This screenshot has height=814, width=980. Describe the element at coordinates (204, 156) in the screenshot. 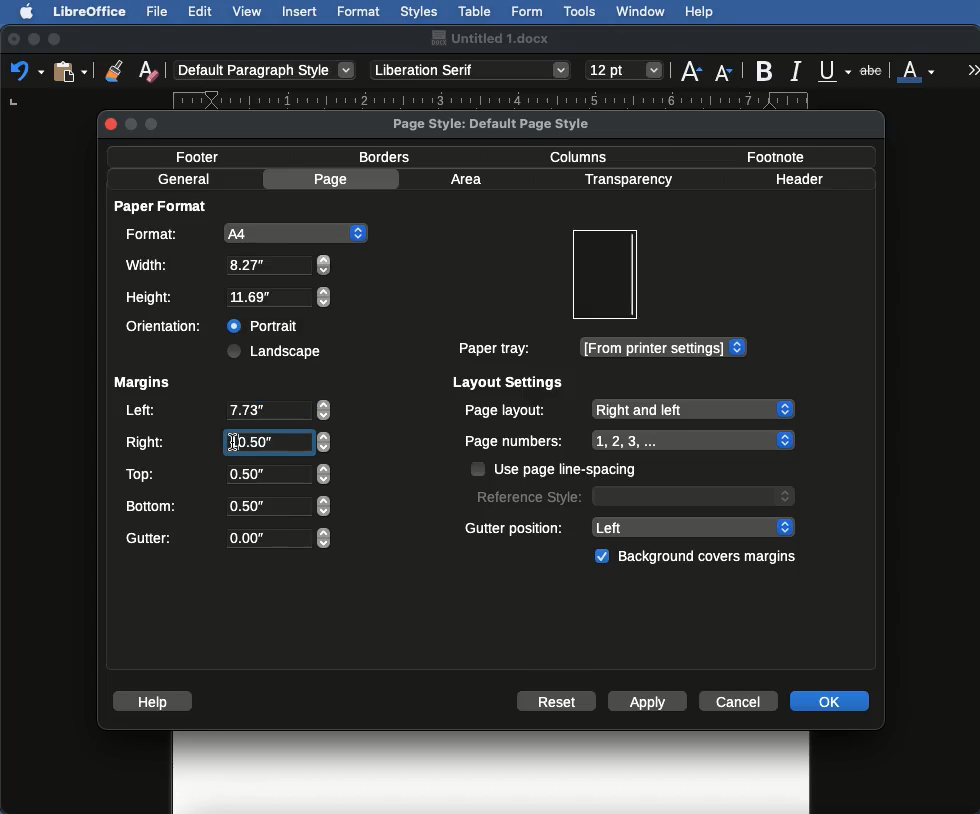

I see `Footer` at that location.